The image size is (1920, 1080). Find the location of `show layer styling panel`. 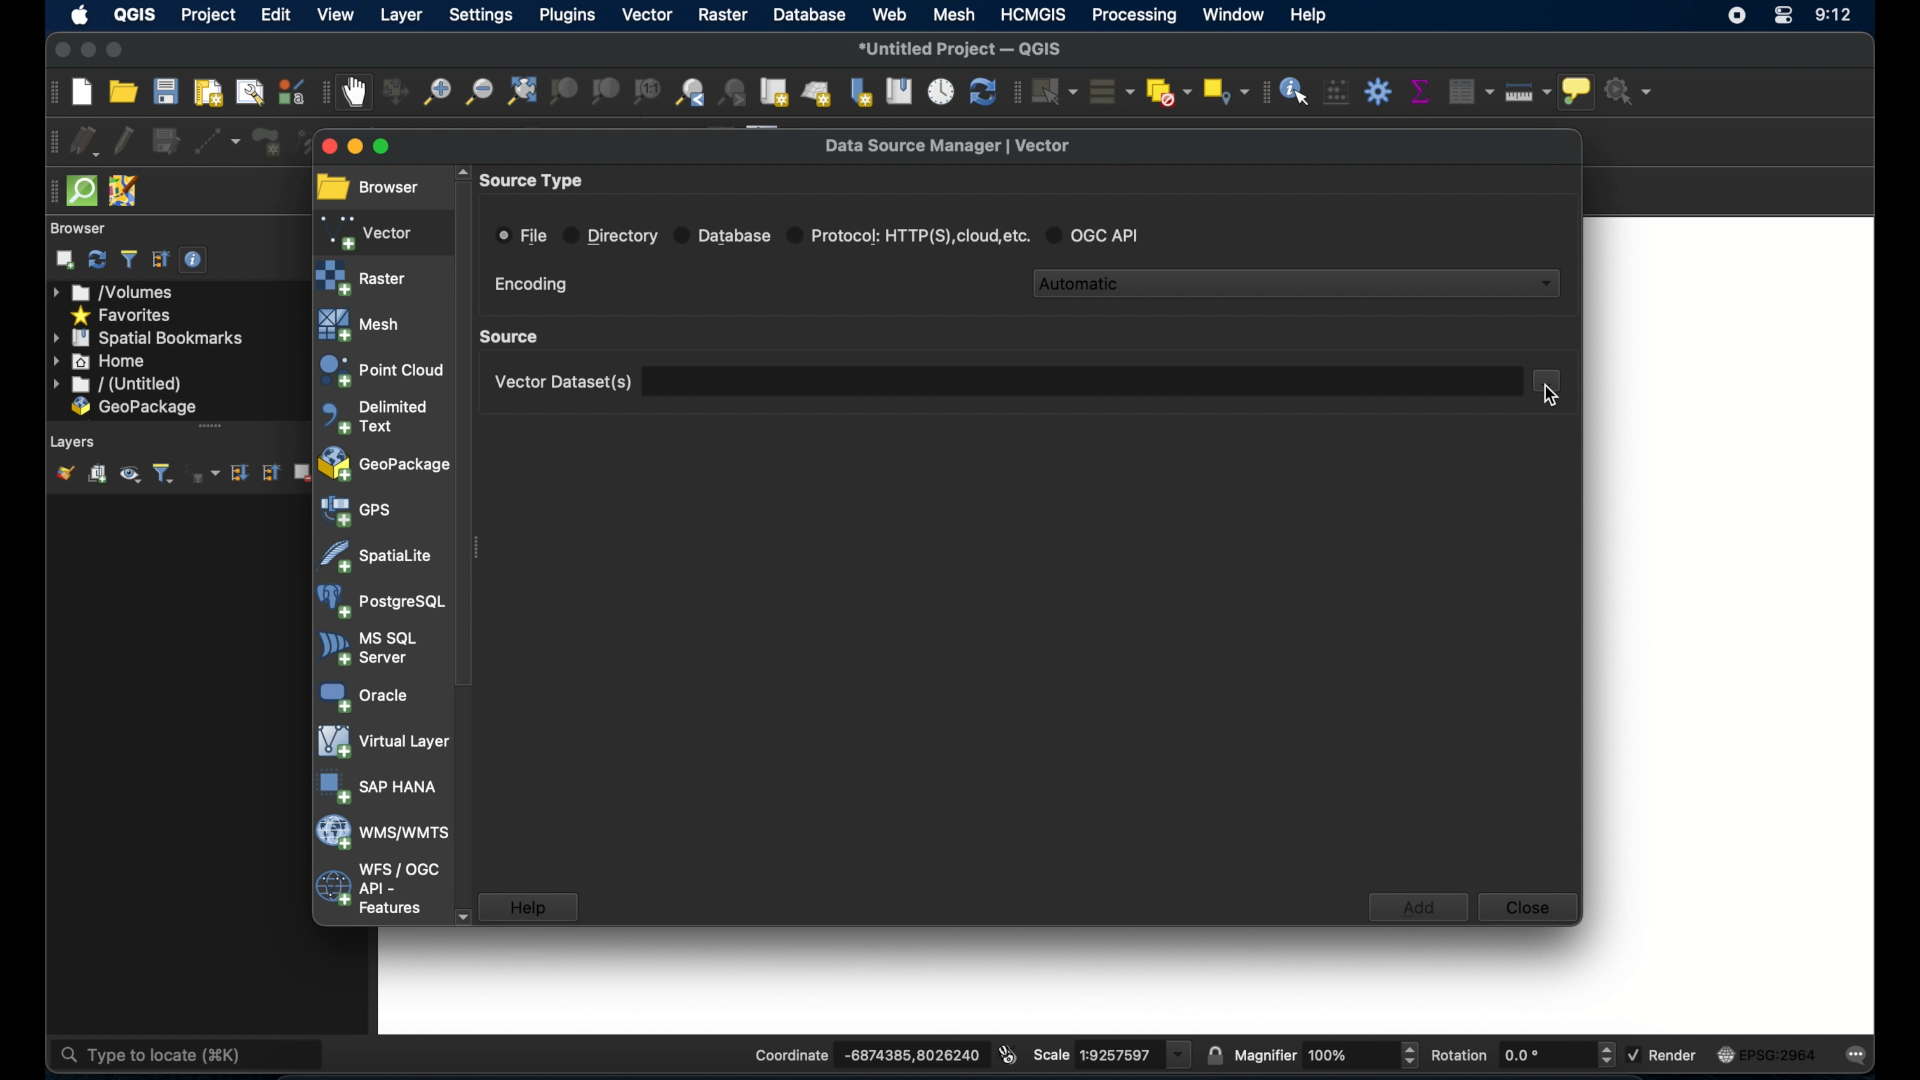

show layer styling panel is located at coordinates (64, 474).